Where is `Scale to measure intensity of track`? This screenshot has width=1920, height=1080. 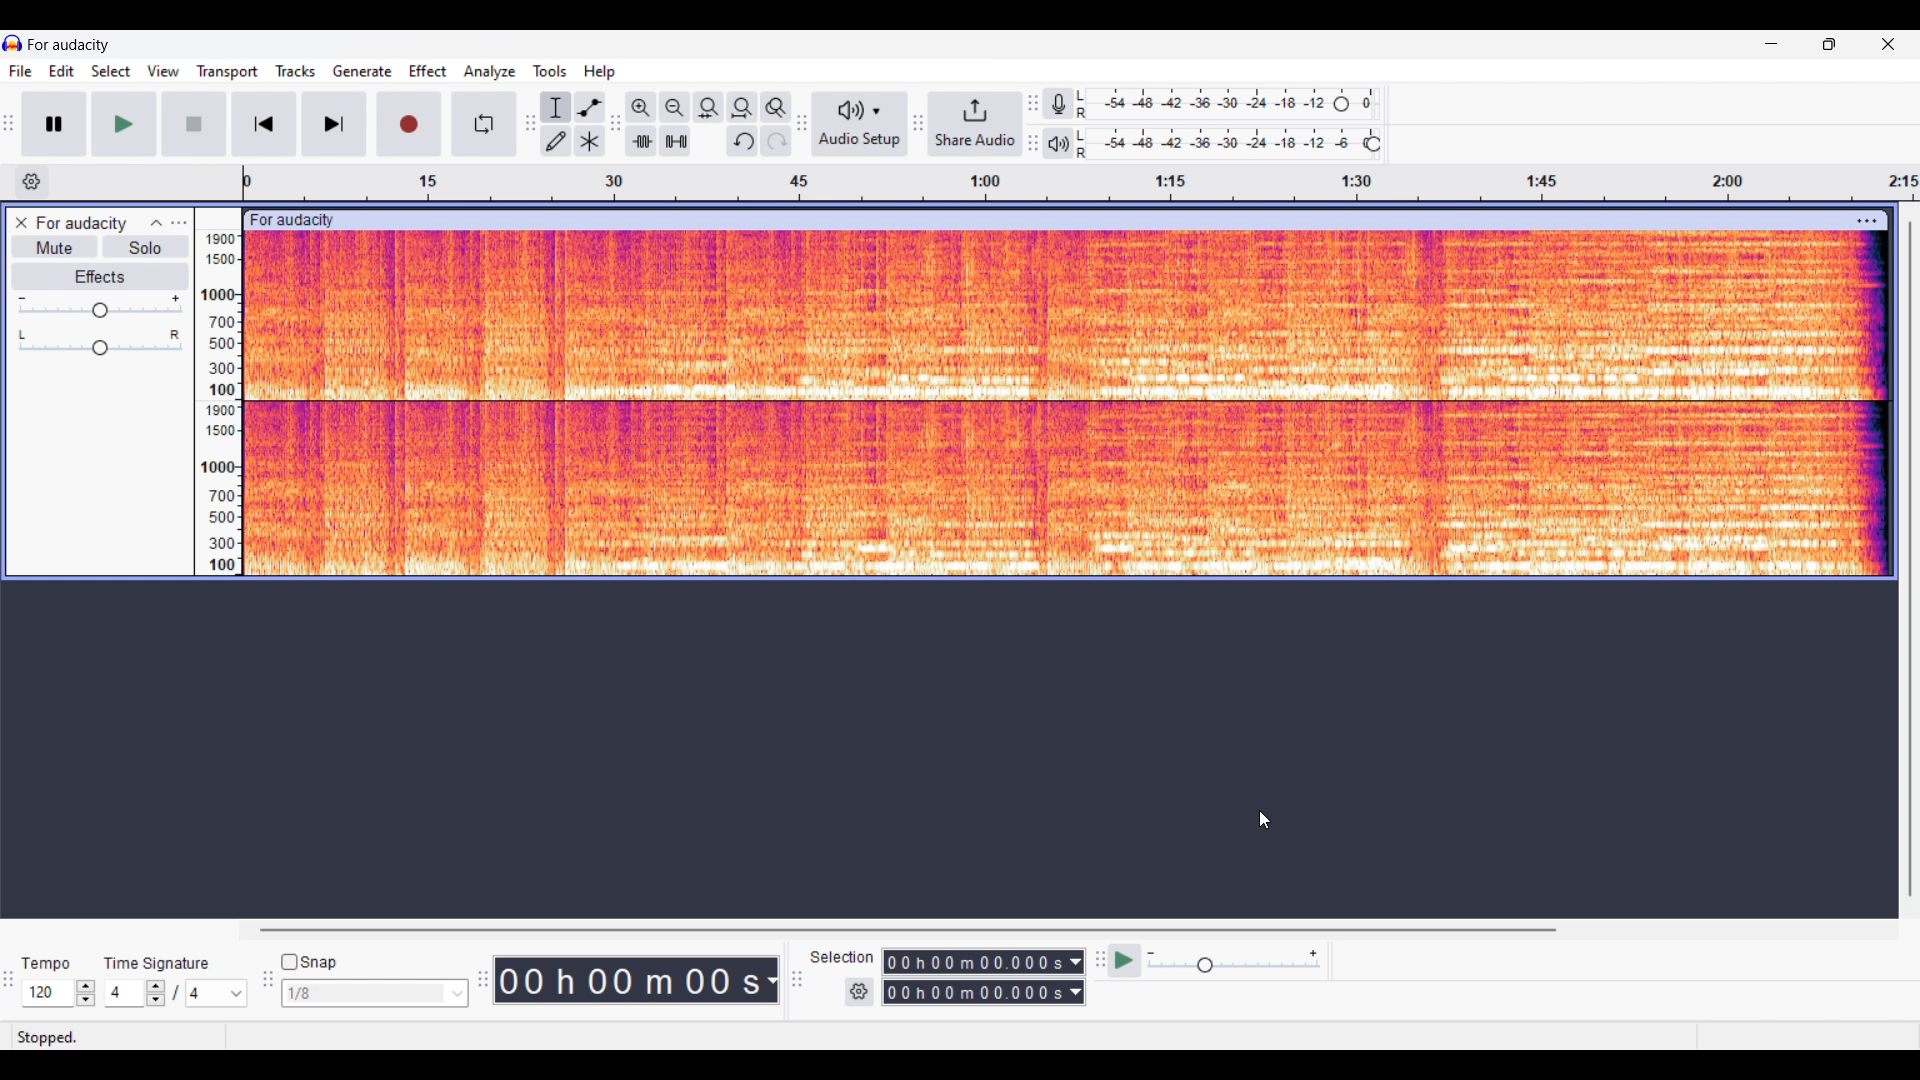 Scale to measure intensity of track is located at coordinates (221, 403).